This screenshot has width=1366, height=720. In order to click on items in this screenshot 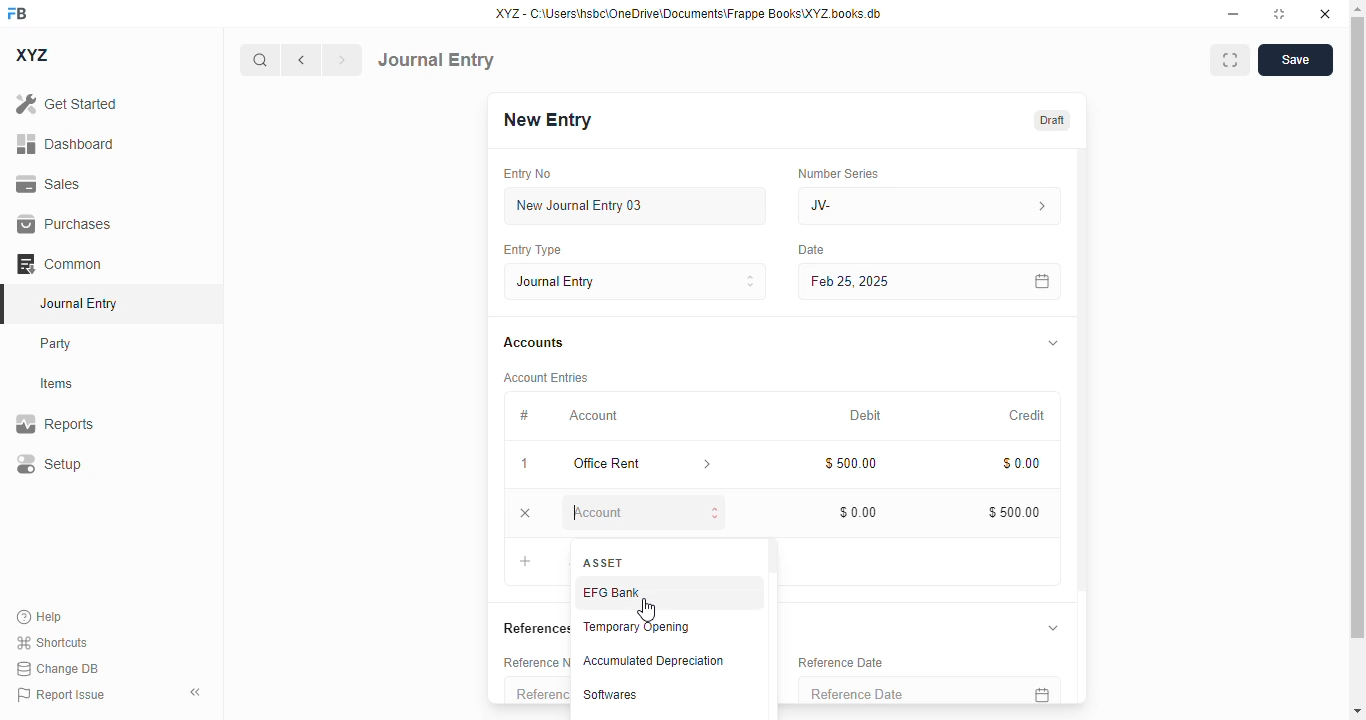, I will do `click(57, 384)`.